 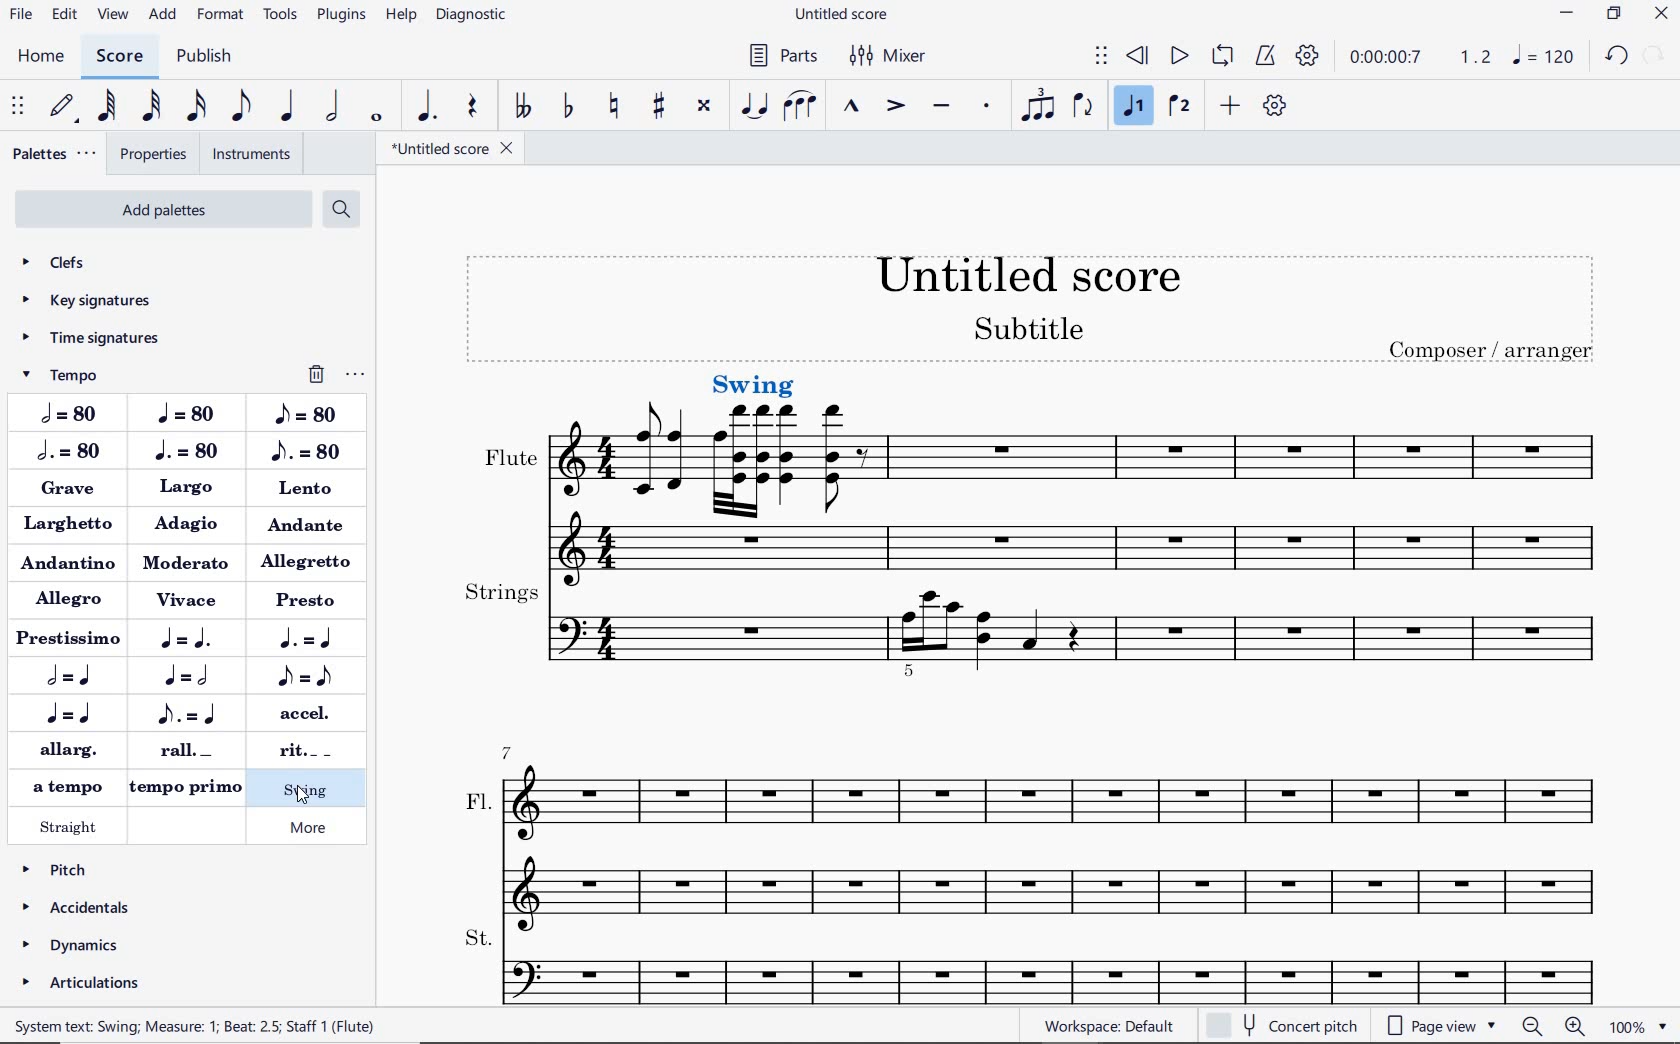 What do you see at coordinates (163, 16) in the screenshot?
I see `add` at bounding box center [163, 16].